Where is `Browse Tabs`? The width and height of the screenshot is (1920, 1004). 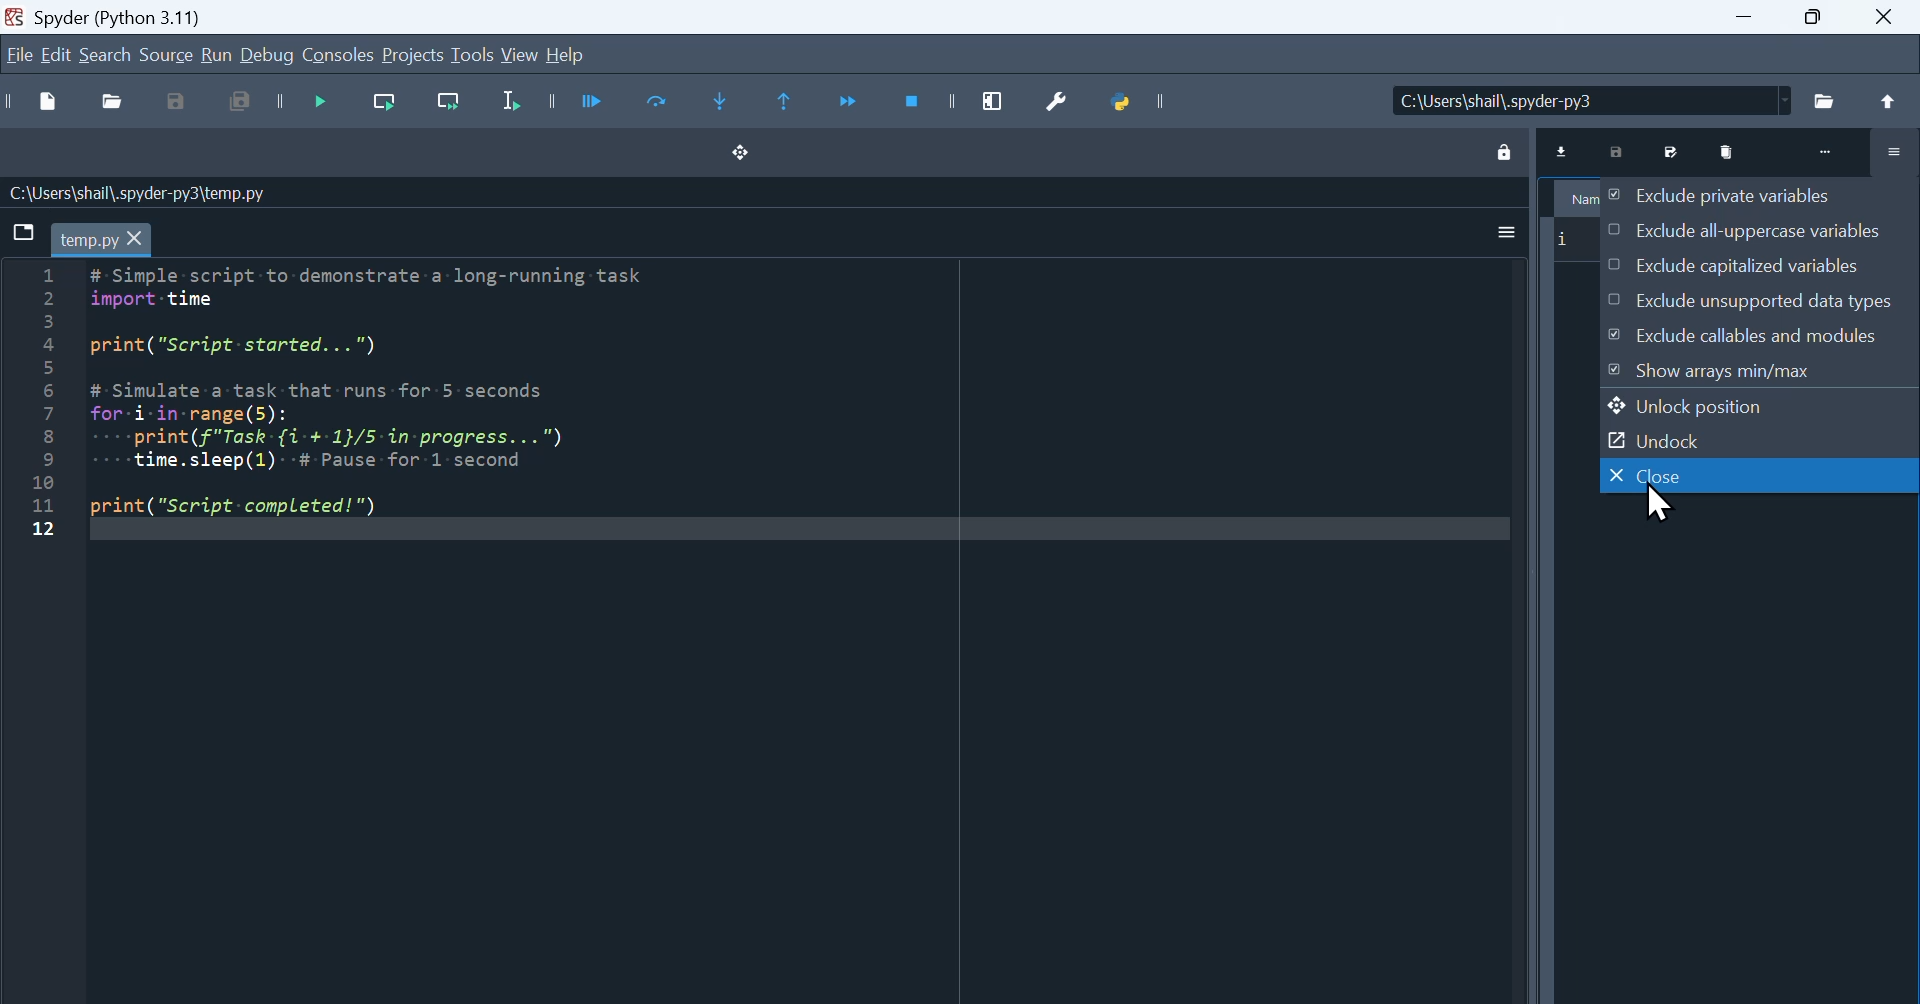
Browse Tabs is located at coordinates (21, 232).